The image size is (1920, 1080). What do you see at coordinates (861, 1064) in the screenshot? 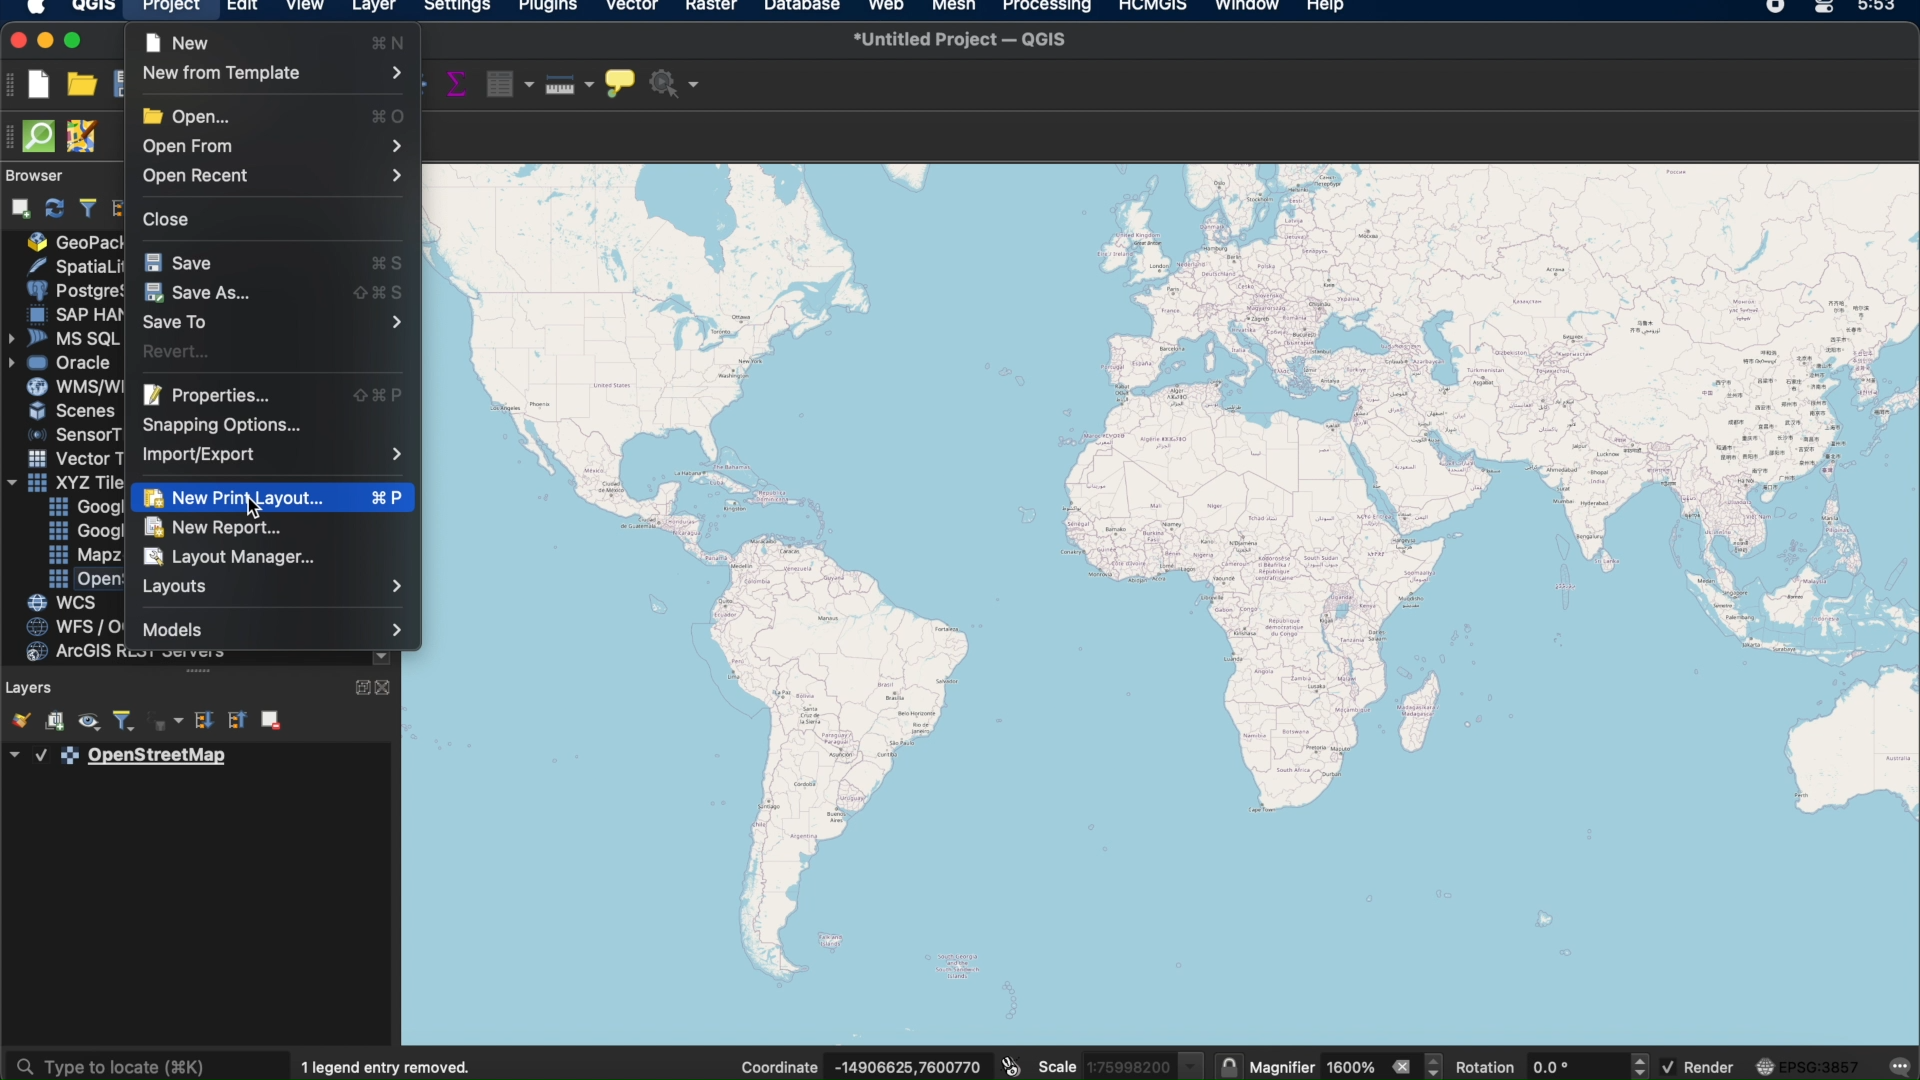
I see `coordinates` at bounding box center [861, 1064].